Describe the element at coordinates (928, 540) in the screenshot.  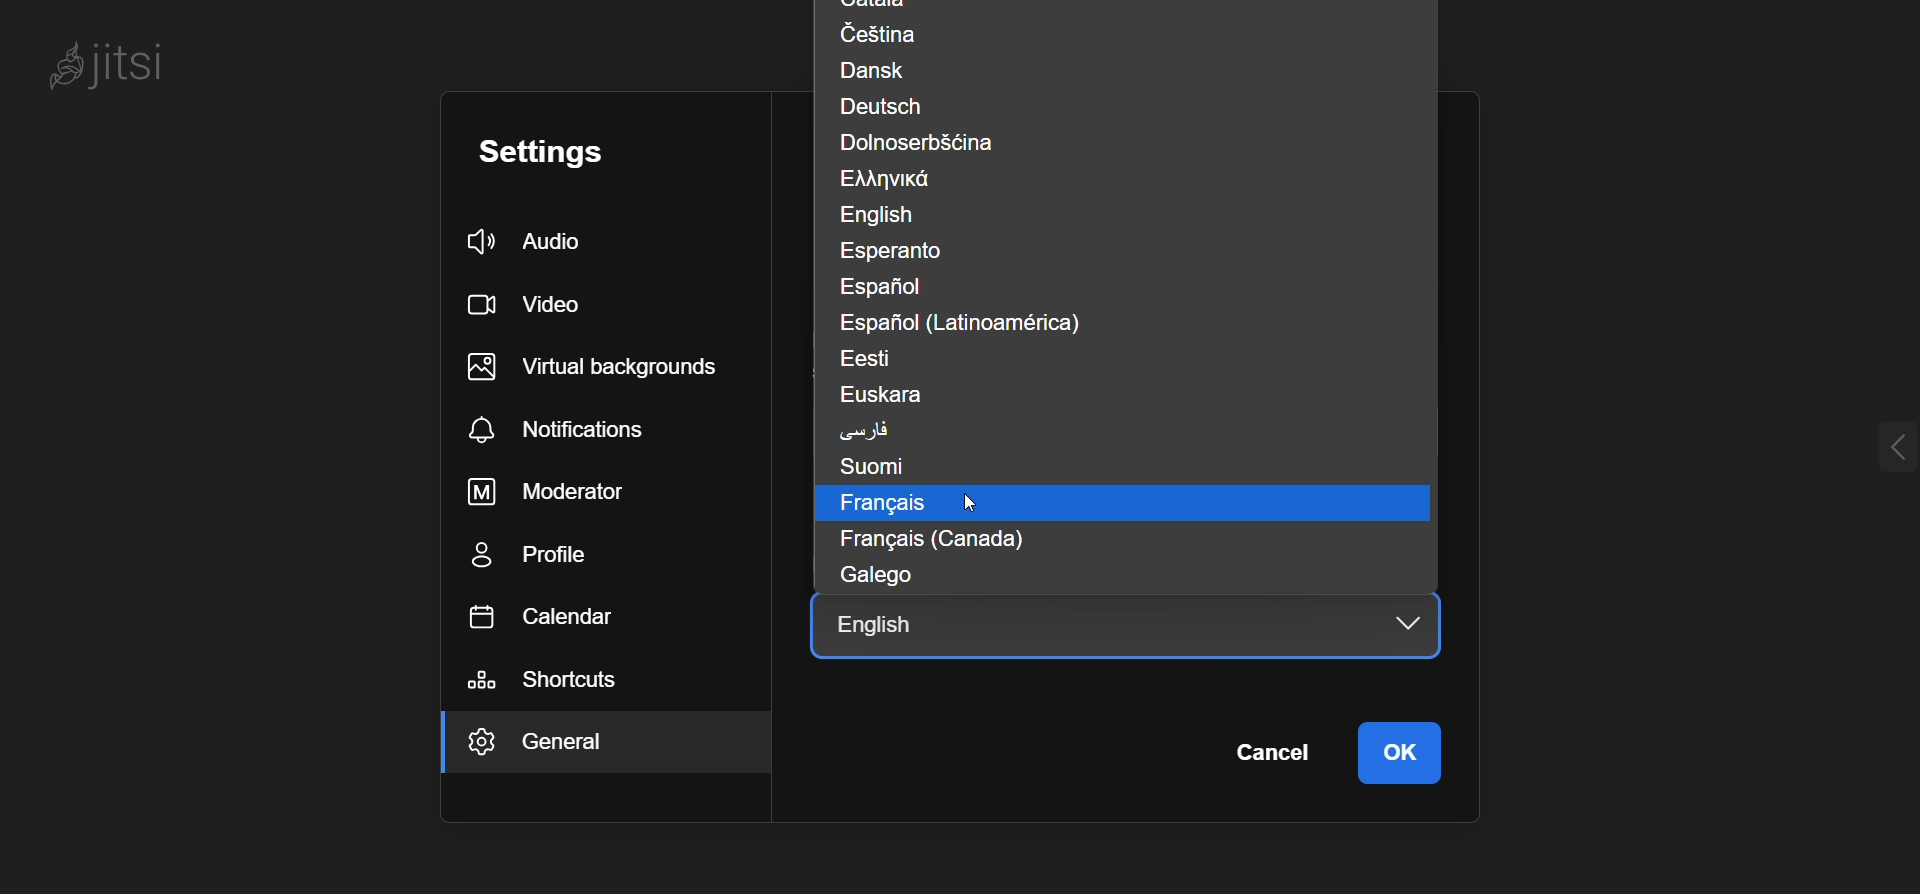
I see `Francais (Canada)` at that location.